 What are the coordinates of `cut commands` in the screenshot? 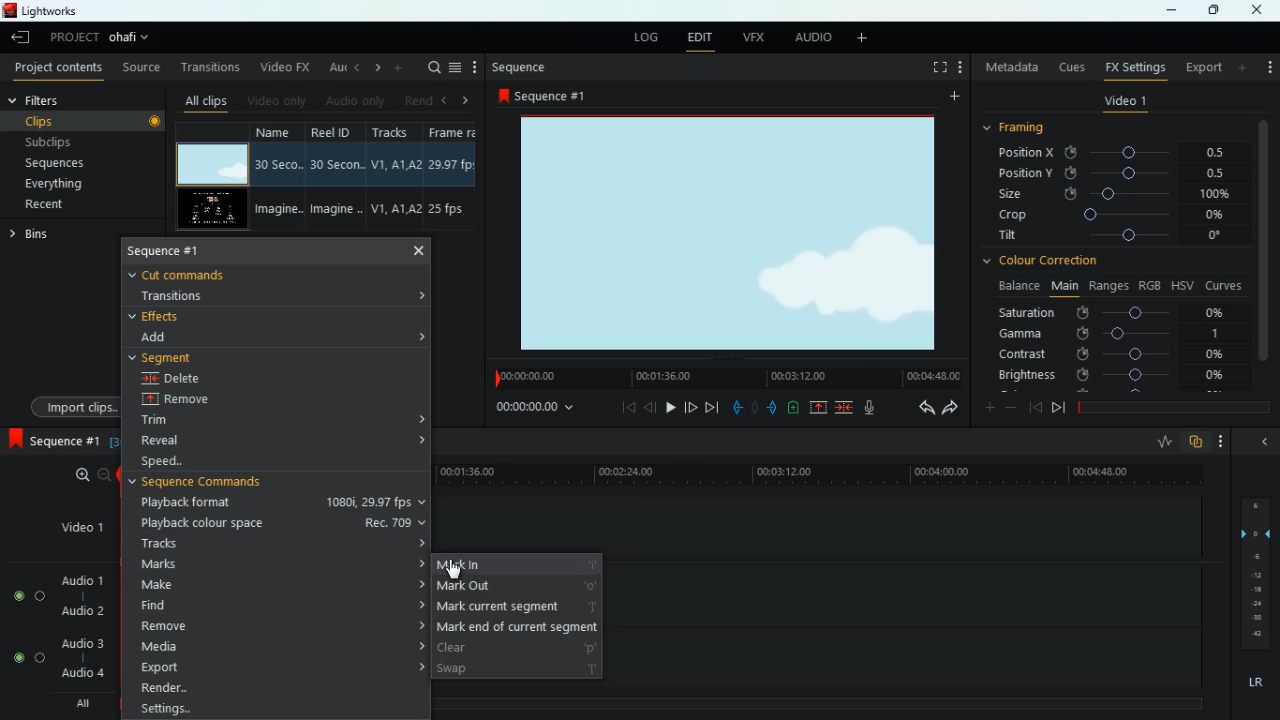 It's located at (194, 275).